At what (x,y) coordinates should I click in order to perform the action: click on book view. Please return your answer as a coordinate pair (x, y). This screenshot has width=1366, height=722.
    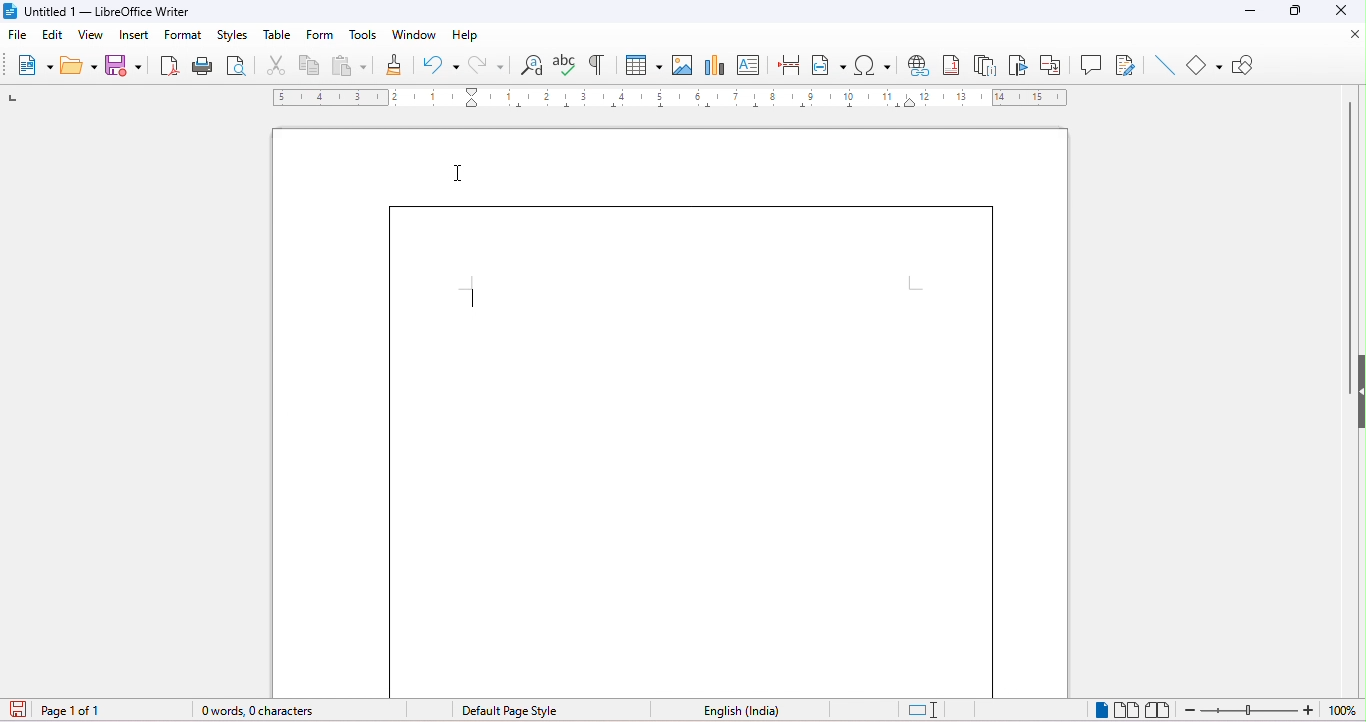
    Looking at the image, I should click on (1161, 706).